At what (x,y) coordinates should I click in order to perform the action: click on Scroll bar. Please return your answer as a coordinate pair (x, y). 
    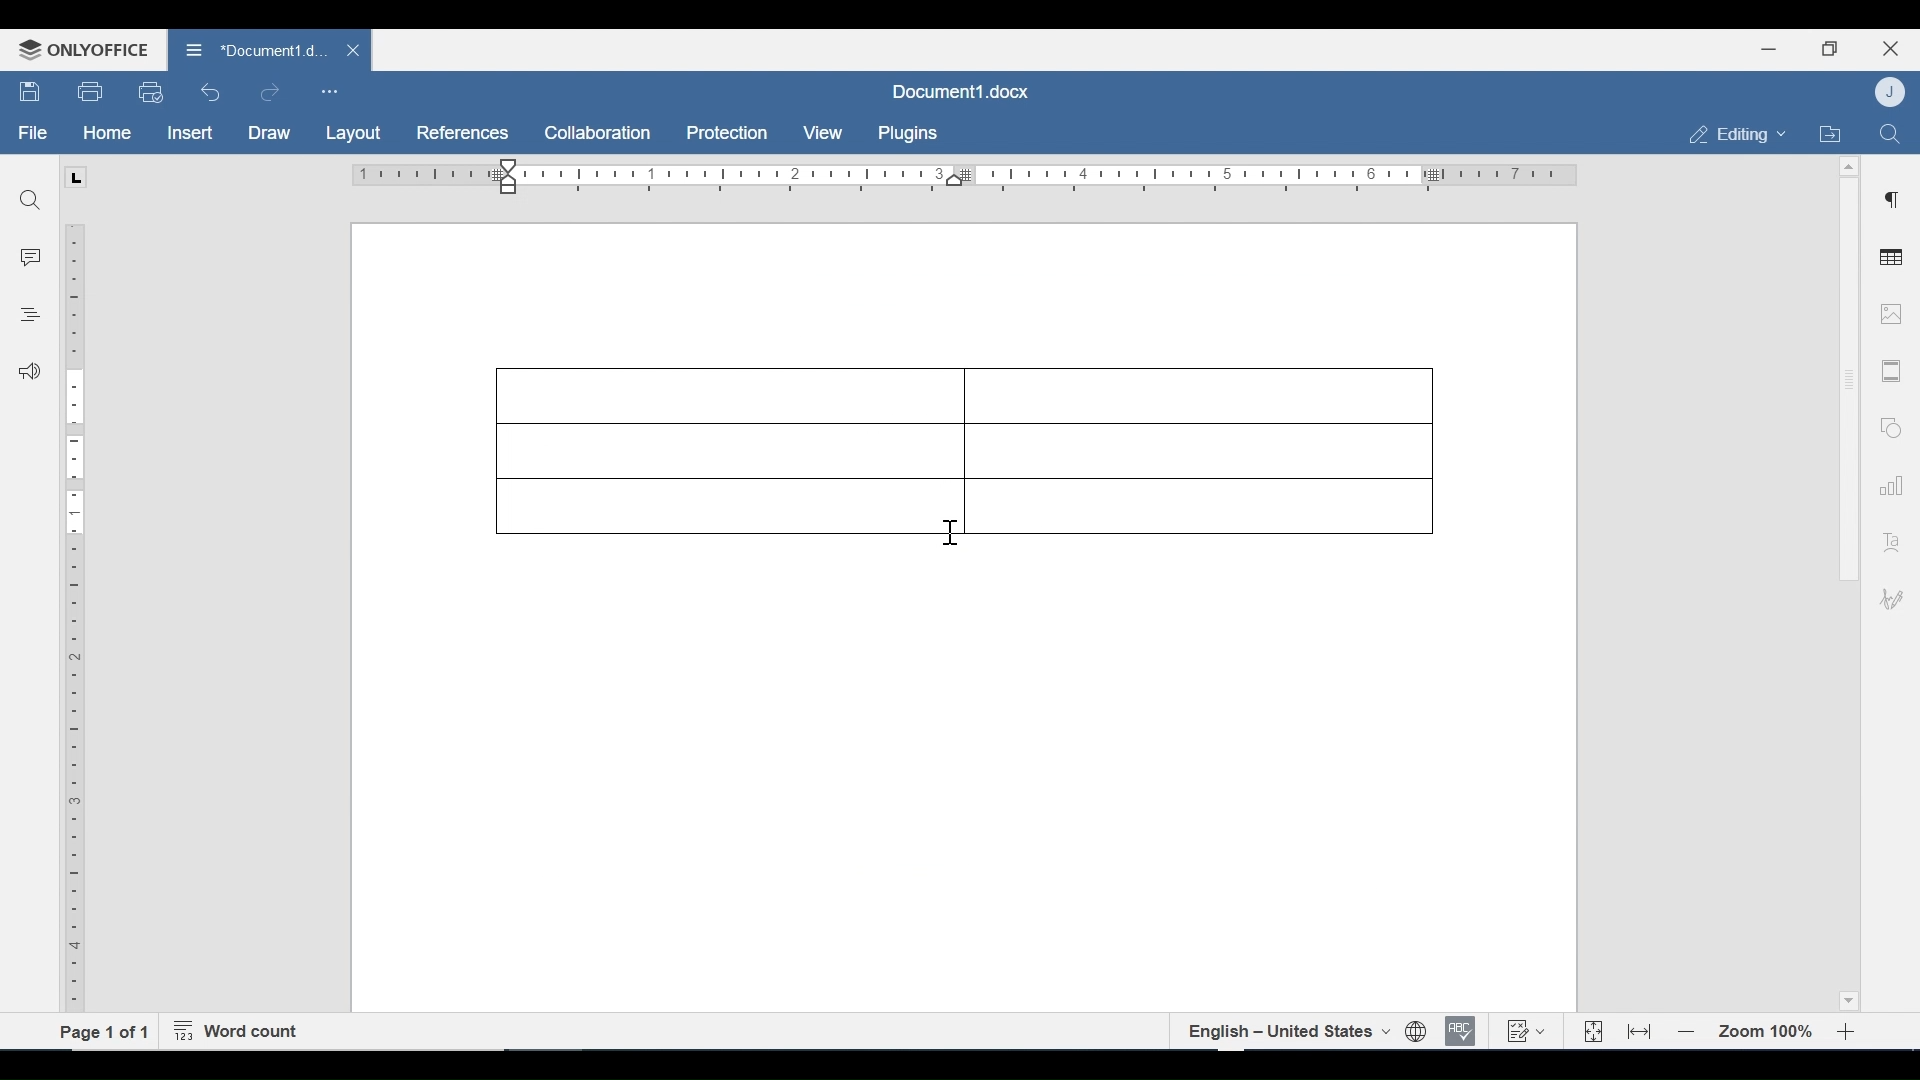
    Looking at the image, I should click on (1847, 379).